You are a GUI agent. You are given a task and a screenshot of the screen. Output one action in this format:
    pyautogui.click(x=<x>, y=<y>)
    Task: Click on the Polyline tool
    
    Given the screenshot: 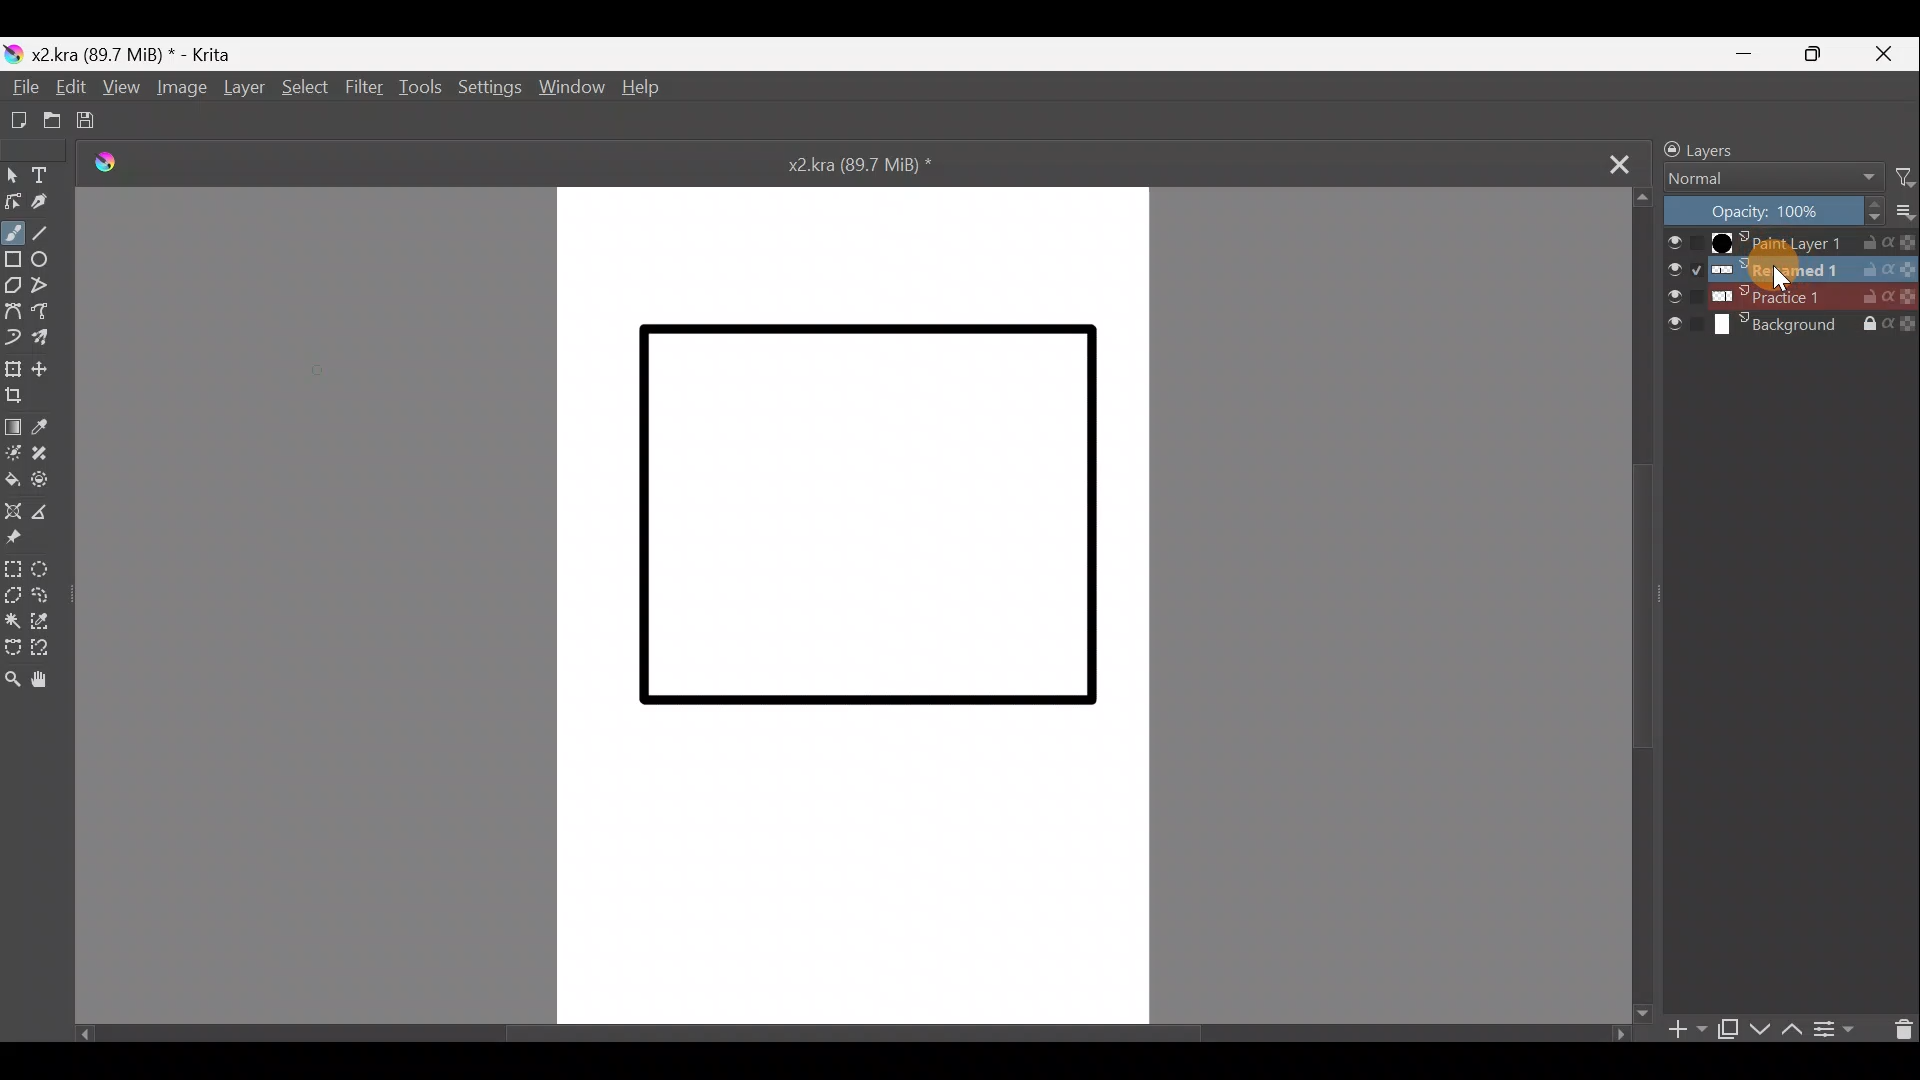 What is the action you would take?
    pyautogui.click(x=47, y=285)
    